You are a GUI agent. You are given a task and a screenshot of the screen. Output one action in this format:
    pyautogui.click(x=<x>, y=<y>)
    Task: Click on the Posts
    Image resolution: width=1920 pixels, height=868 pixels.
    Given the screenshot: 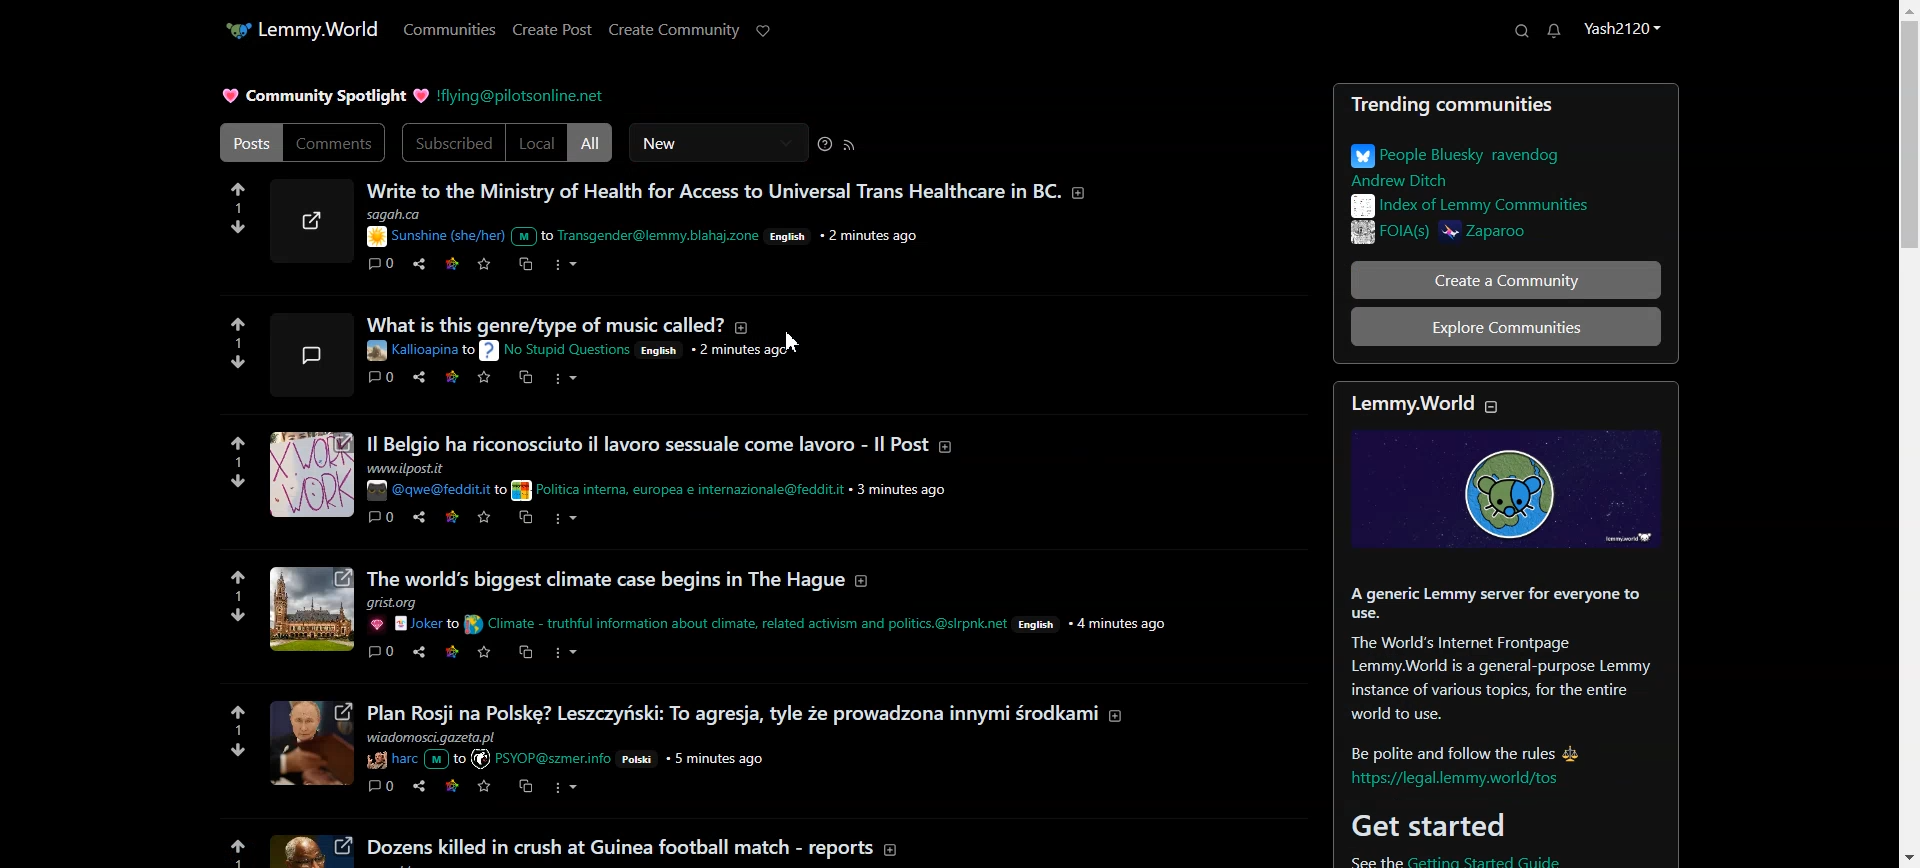 What is the action you would take?
    pyautogui.click(x=1506, y=106)
    